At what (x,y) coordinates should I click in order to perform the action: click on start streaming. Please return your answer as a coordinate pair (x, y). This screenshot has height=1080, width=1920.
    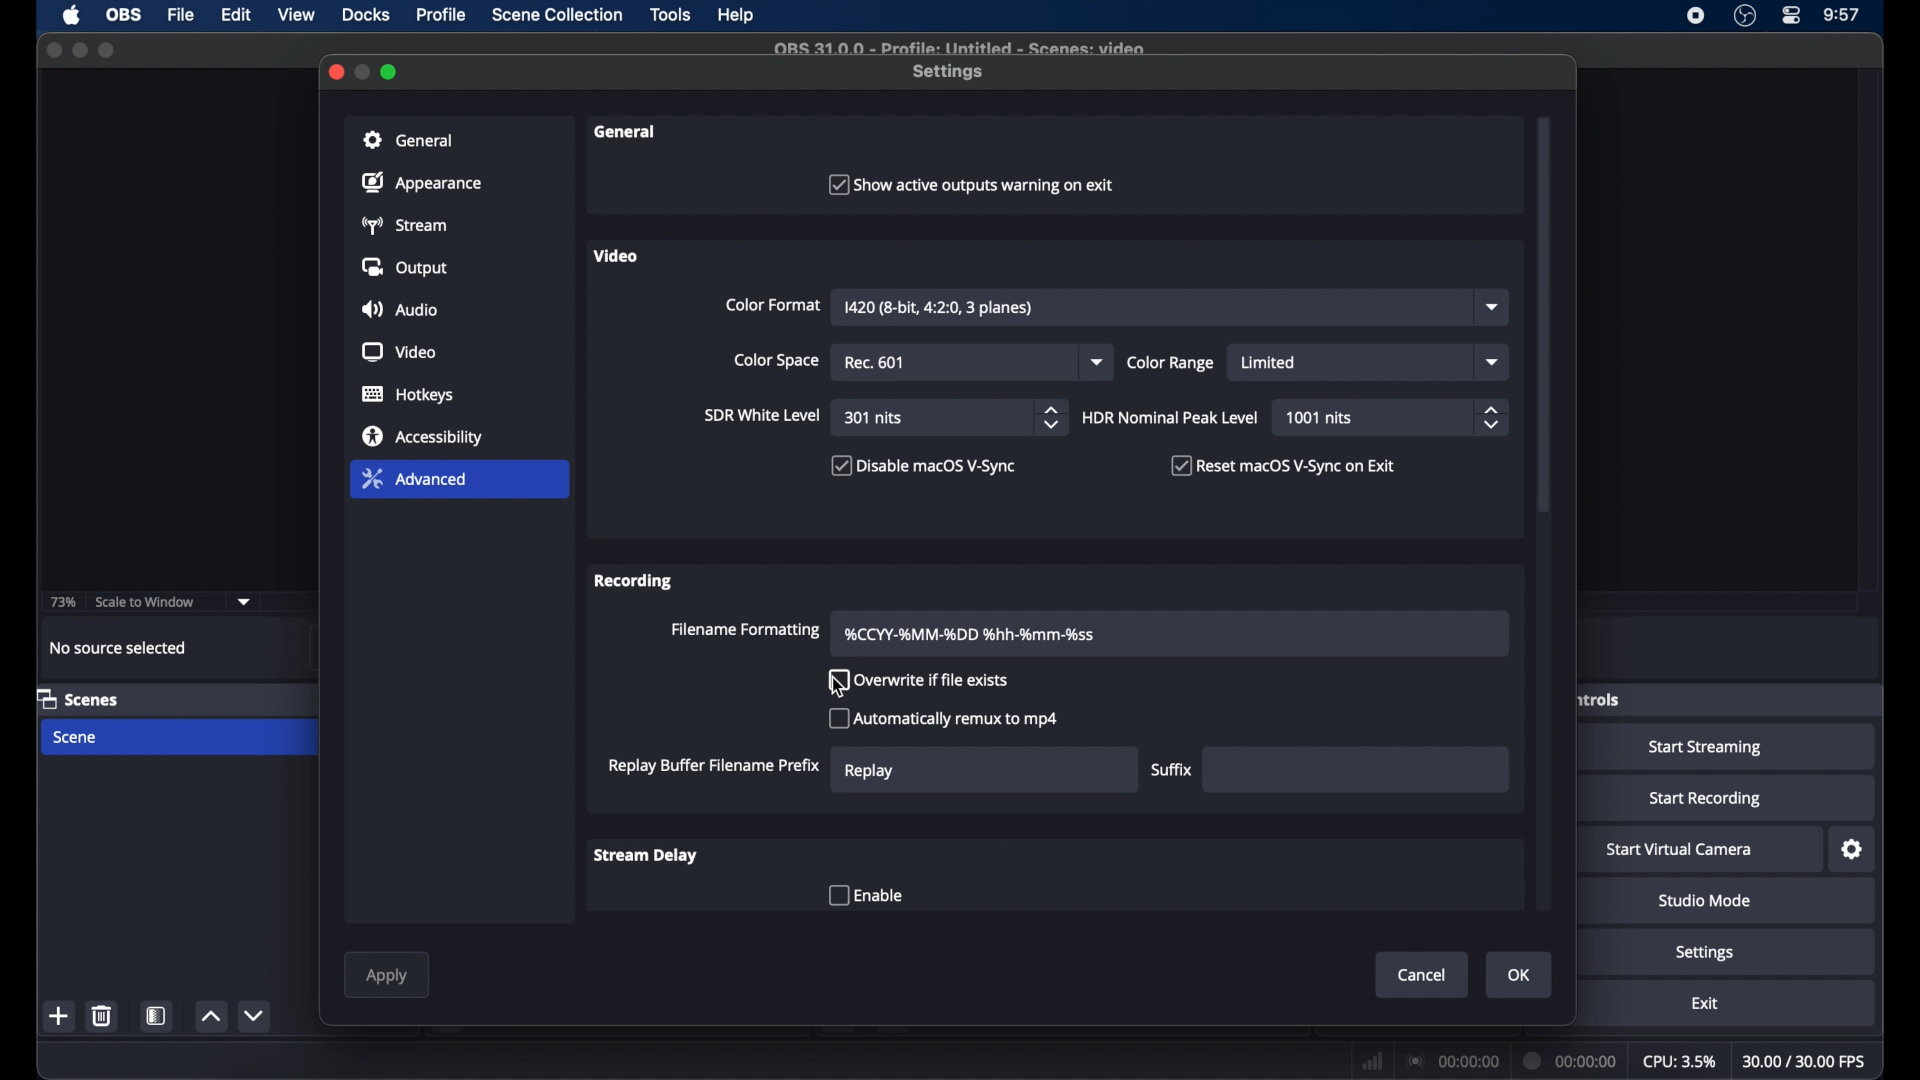
    Looking at the image, I should click on (1709, 748).